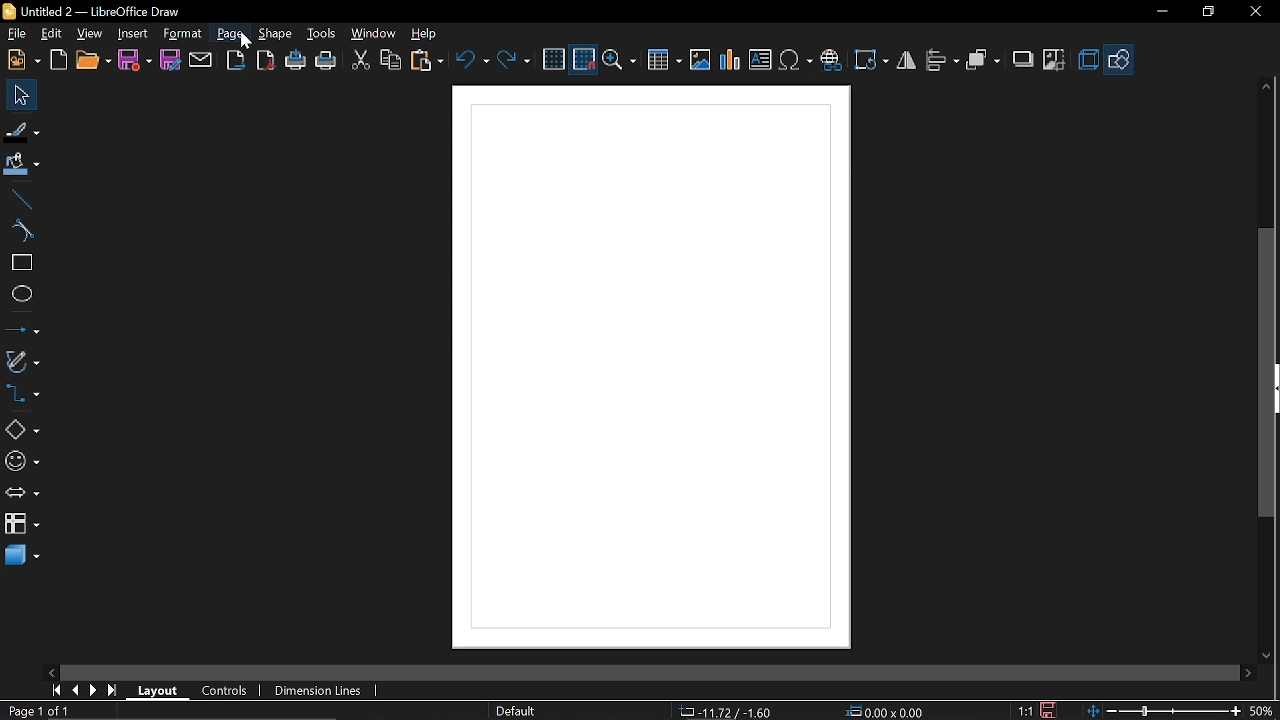 The image size is (1280, 720). Describe the element at coordinates (1022, 59) in the screenshot. I see `shadow` at that location.